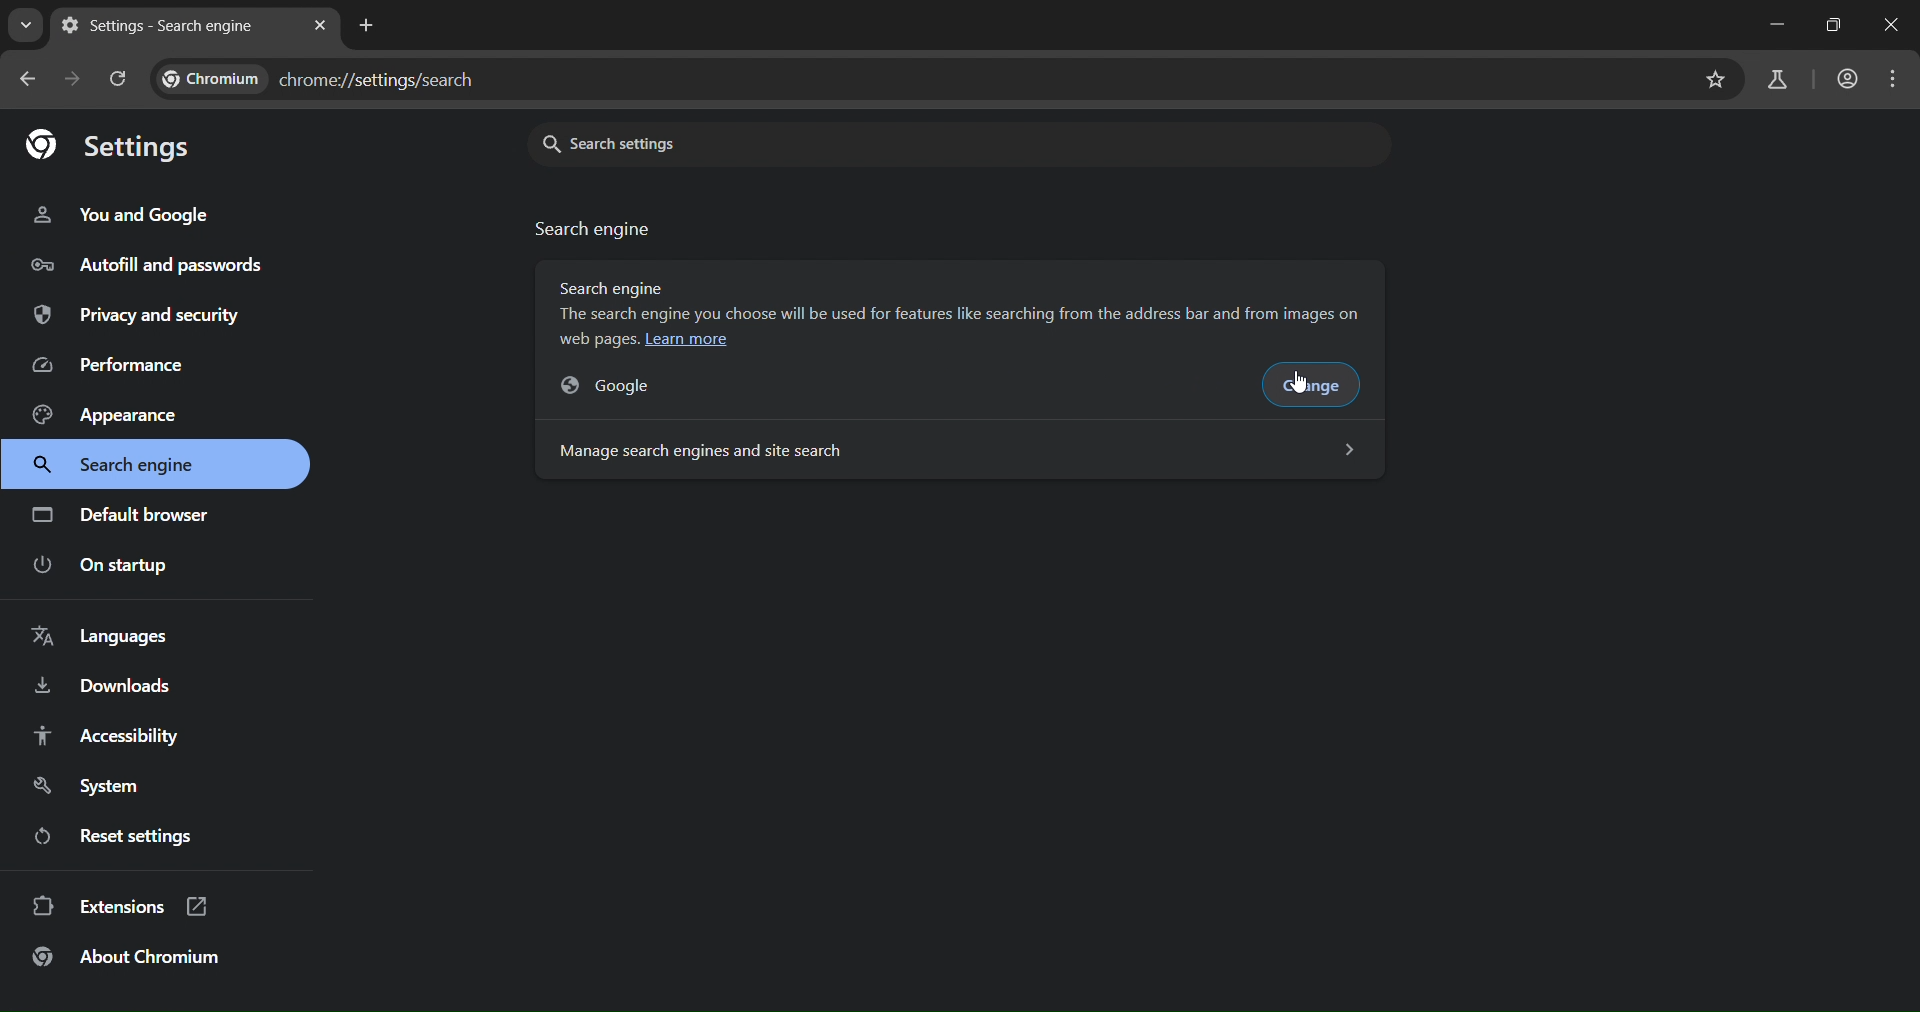 This screenshot has width=1920, height=1012. Describe the element at coordinates (366, 25) in the screenshot. I see `new tab` at that location.